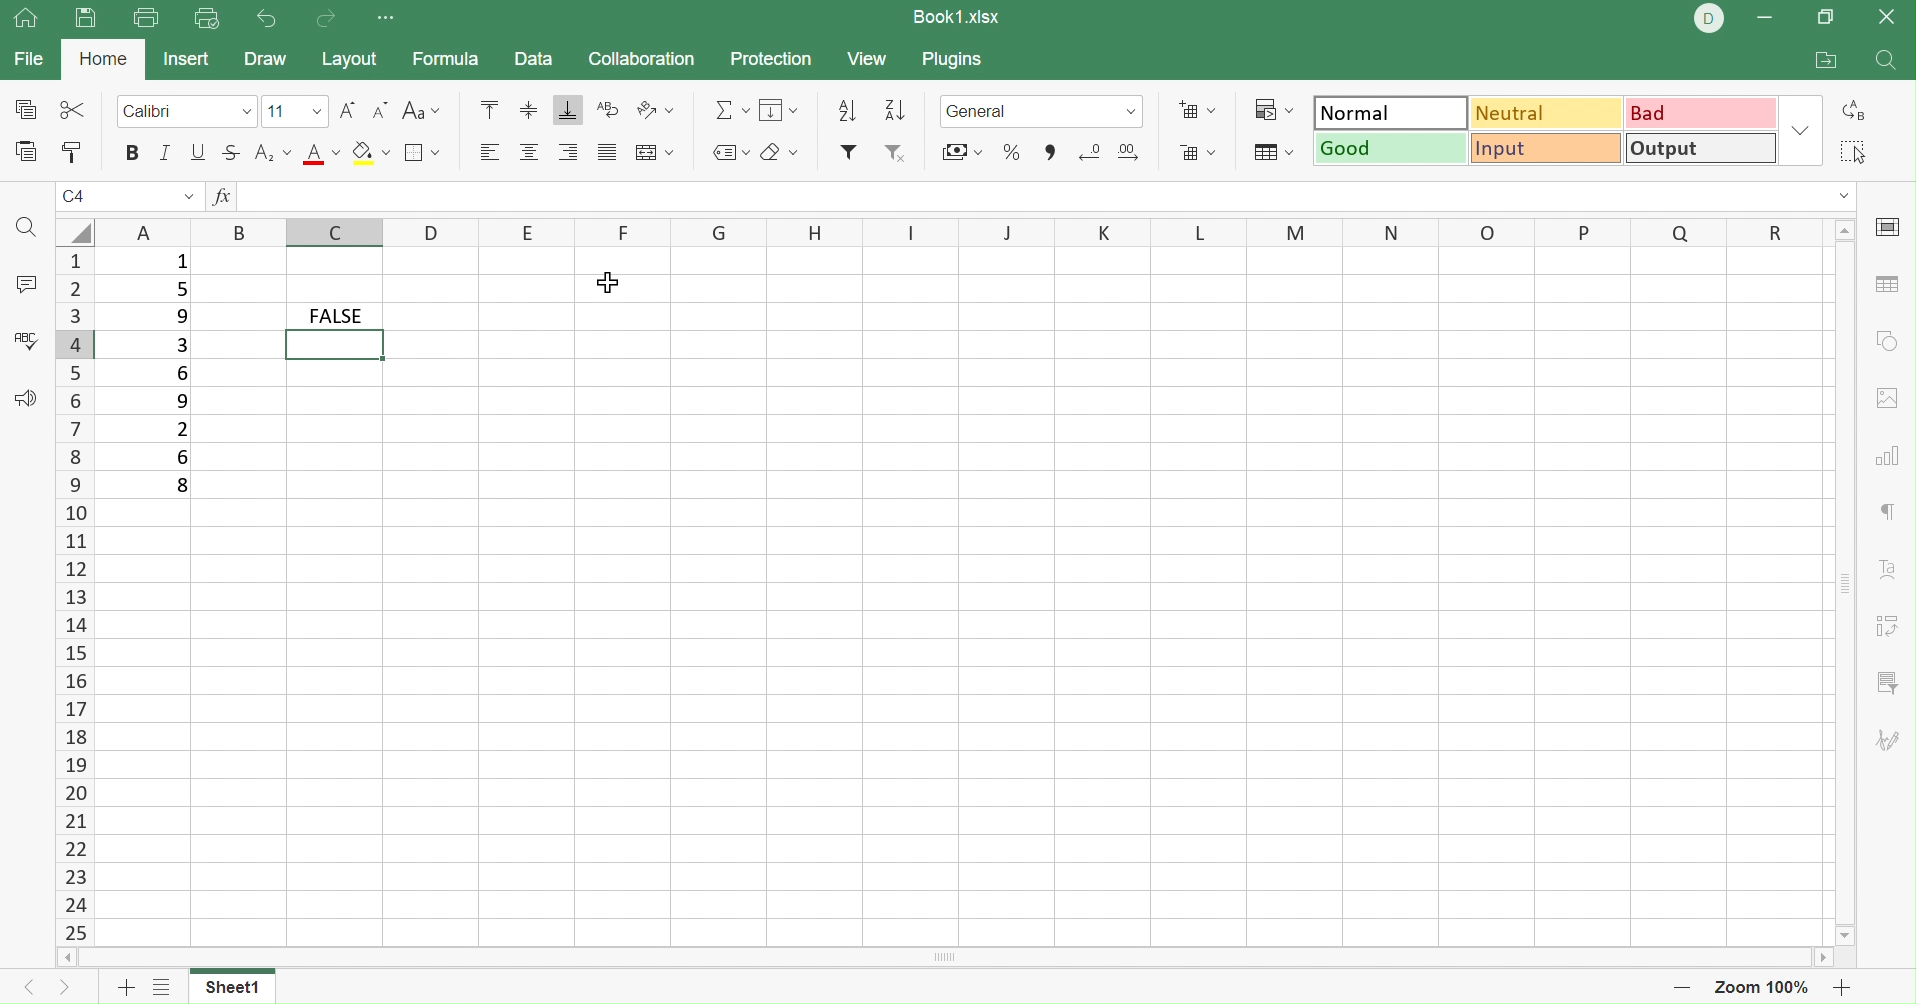  I want to click on Font, so click(187, 113).